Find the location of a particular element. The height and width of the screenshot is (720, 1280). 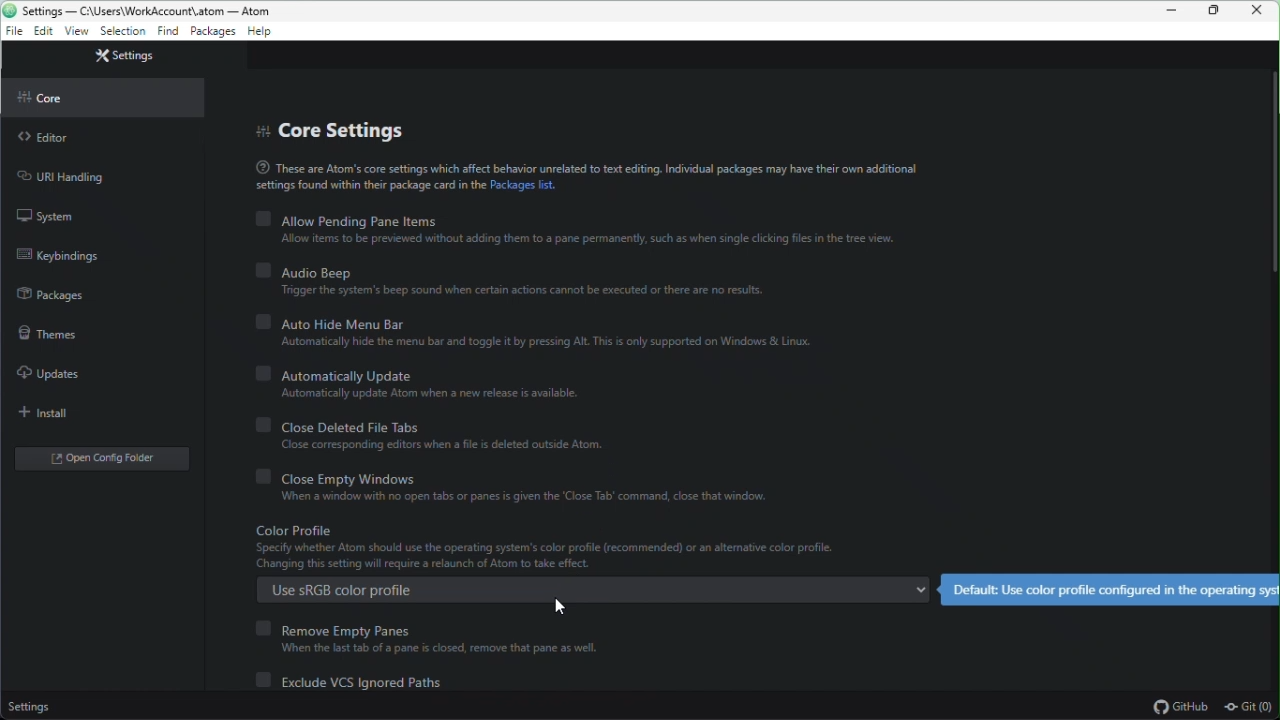

Packages is located at coordinates (55, 291).